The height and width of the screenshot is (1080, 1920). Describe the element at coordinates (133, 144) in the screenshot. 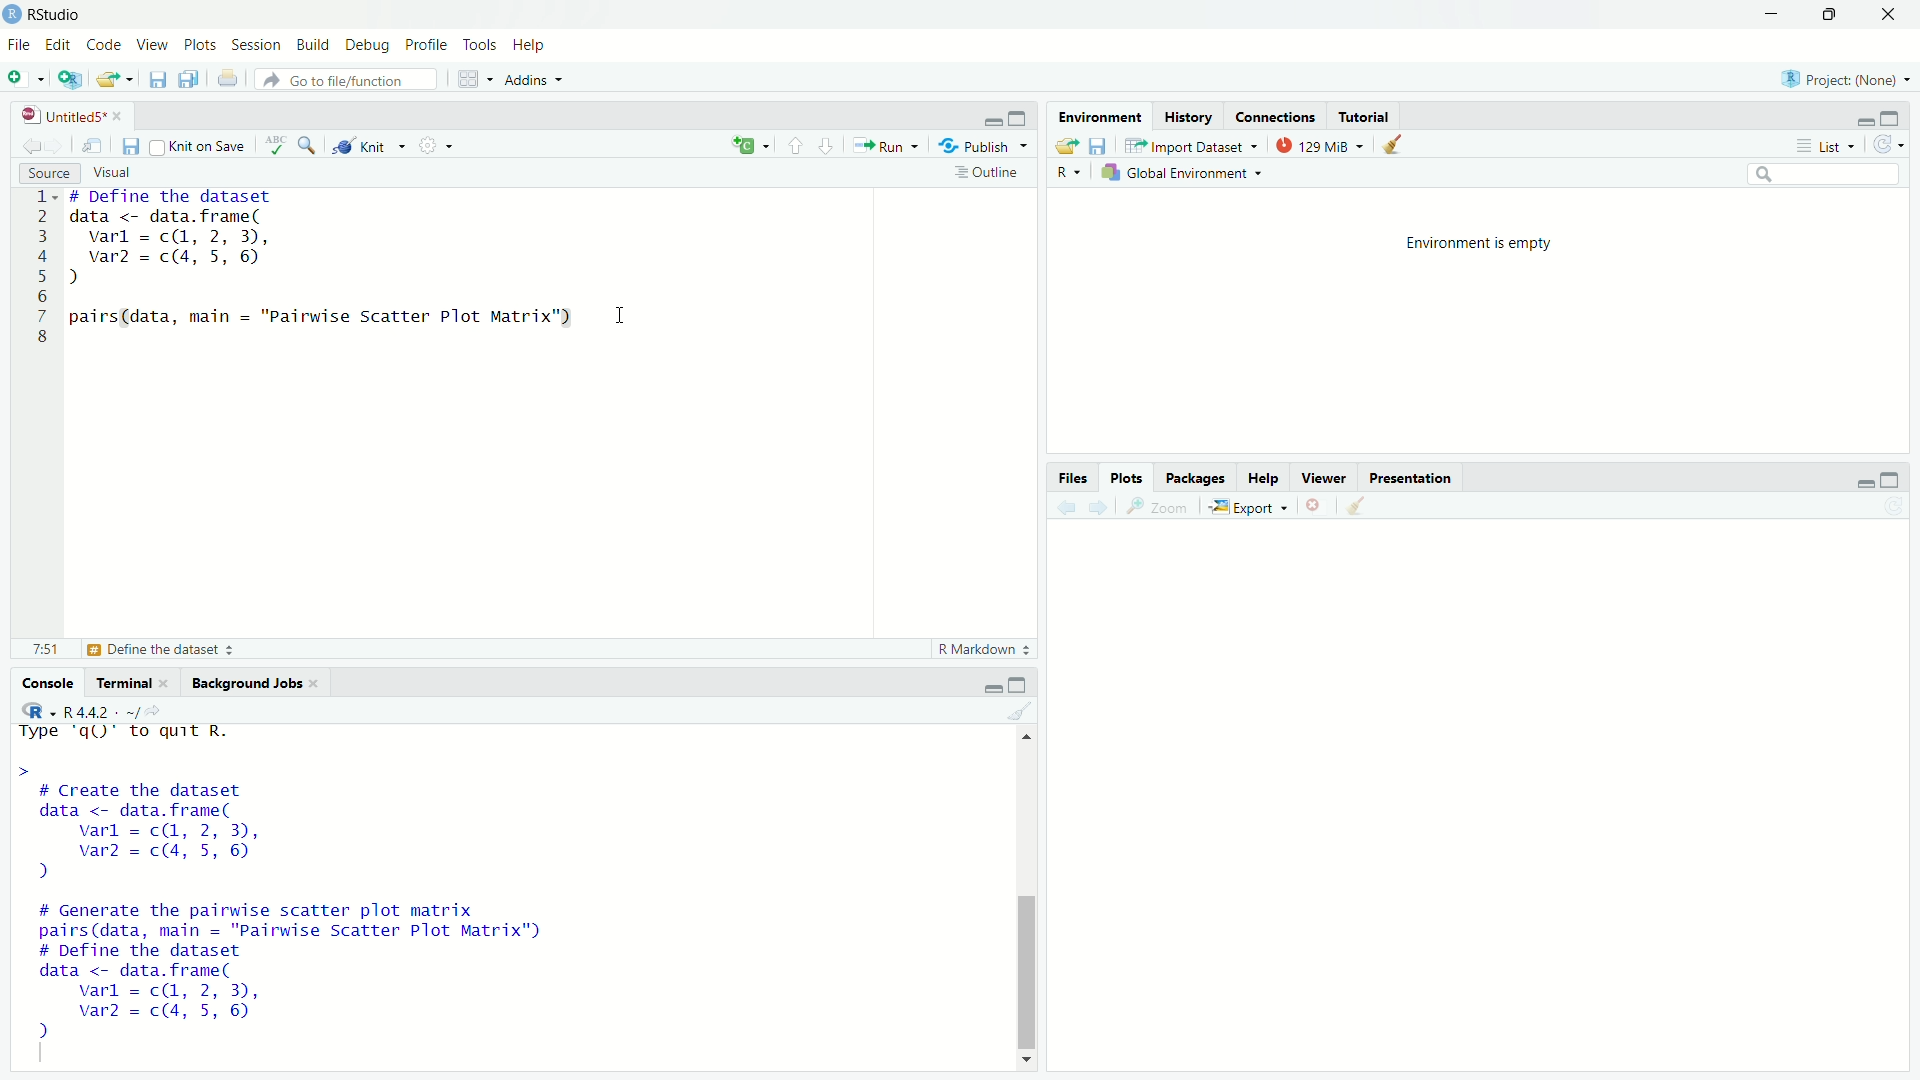

I see `Save current document (Ctrl + S)` at that location.